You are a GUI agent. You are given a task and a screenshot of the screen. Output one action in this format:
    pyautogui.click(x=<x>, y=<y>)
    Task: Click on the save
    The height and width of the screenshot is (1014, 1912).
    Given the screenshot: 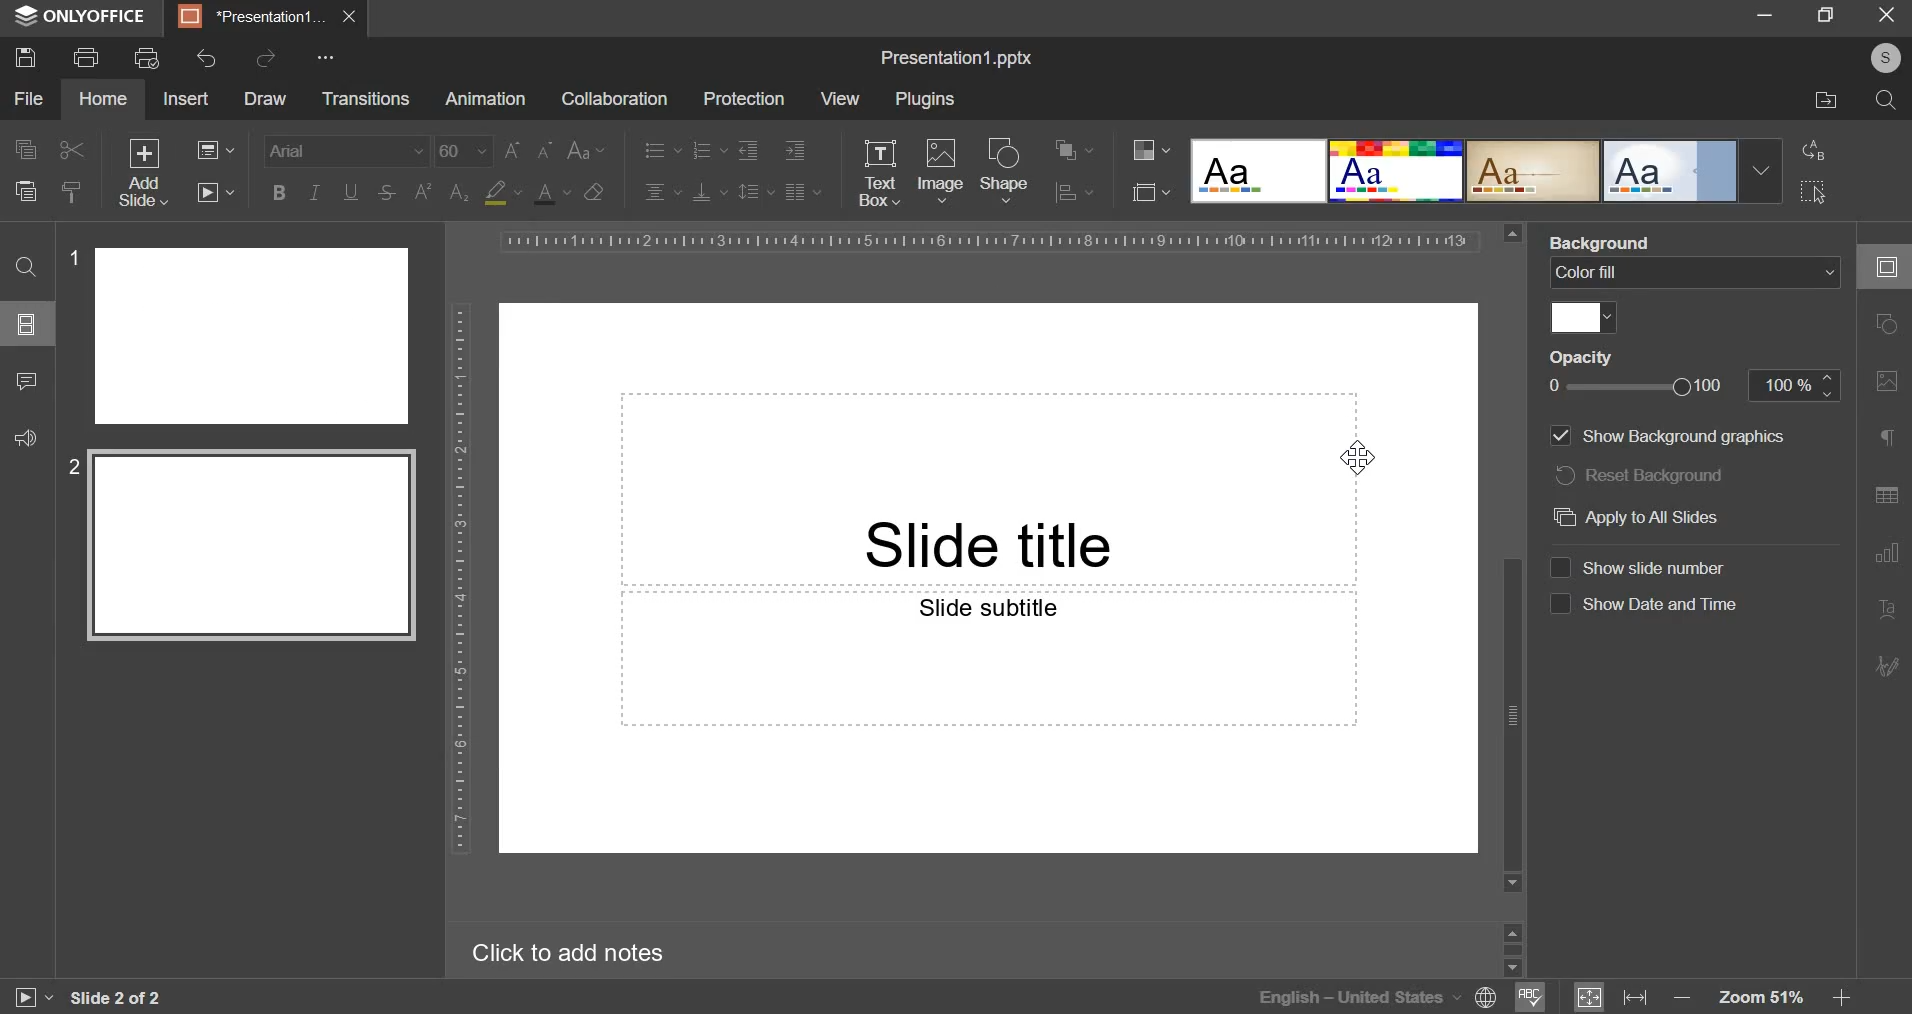 What is the action you would take?
    pyautogui.click(x=24, y=56)
    